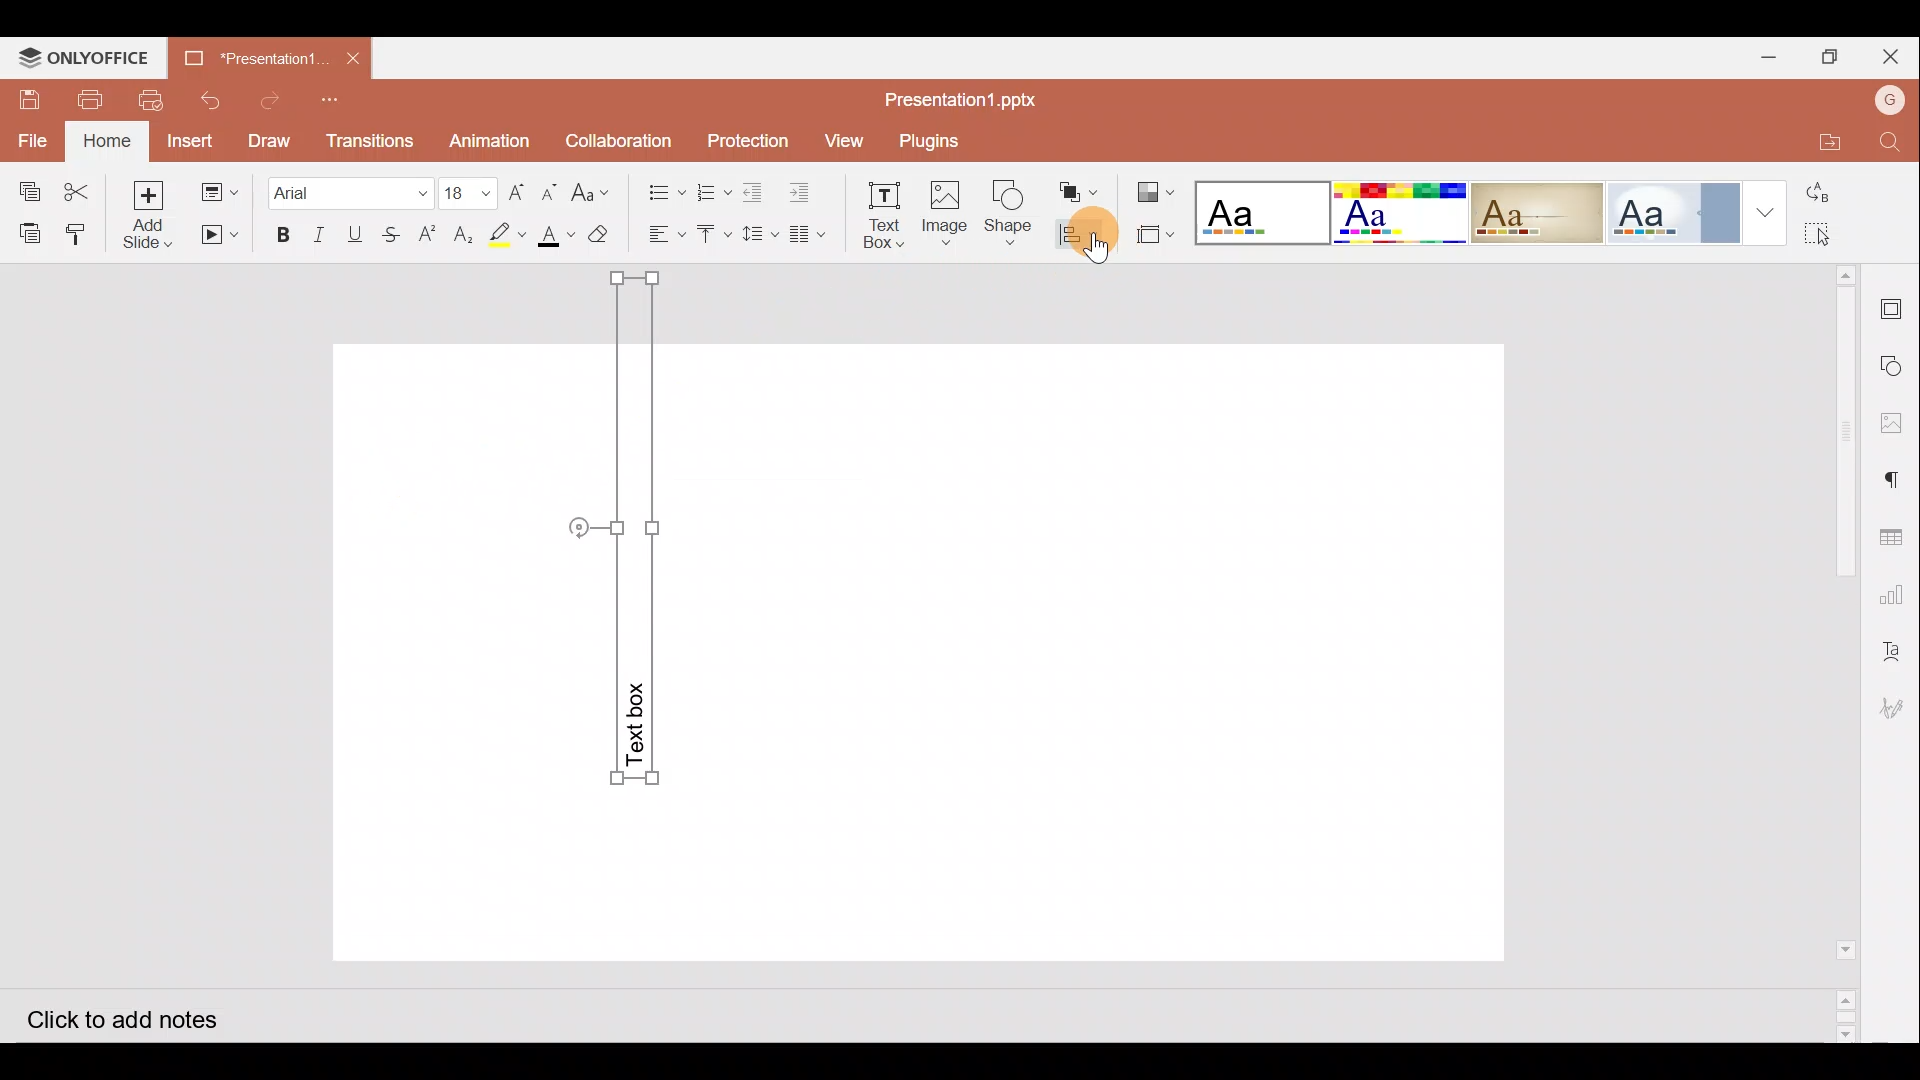  Describe the element at coordinates (553, 236) in the screenshot. I see `Font color` at that location.